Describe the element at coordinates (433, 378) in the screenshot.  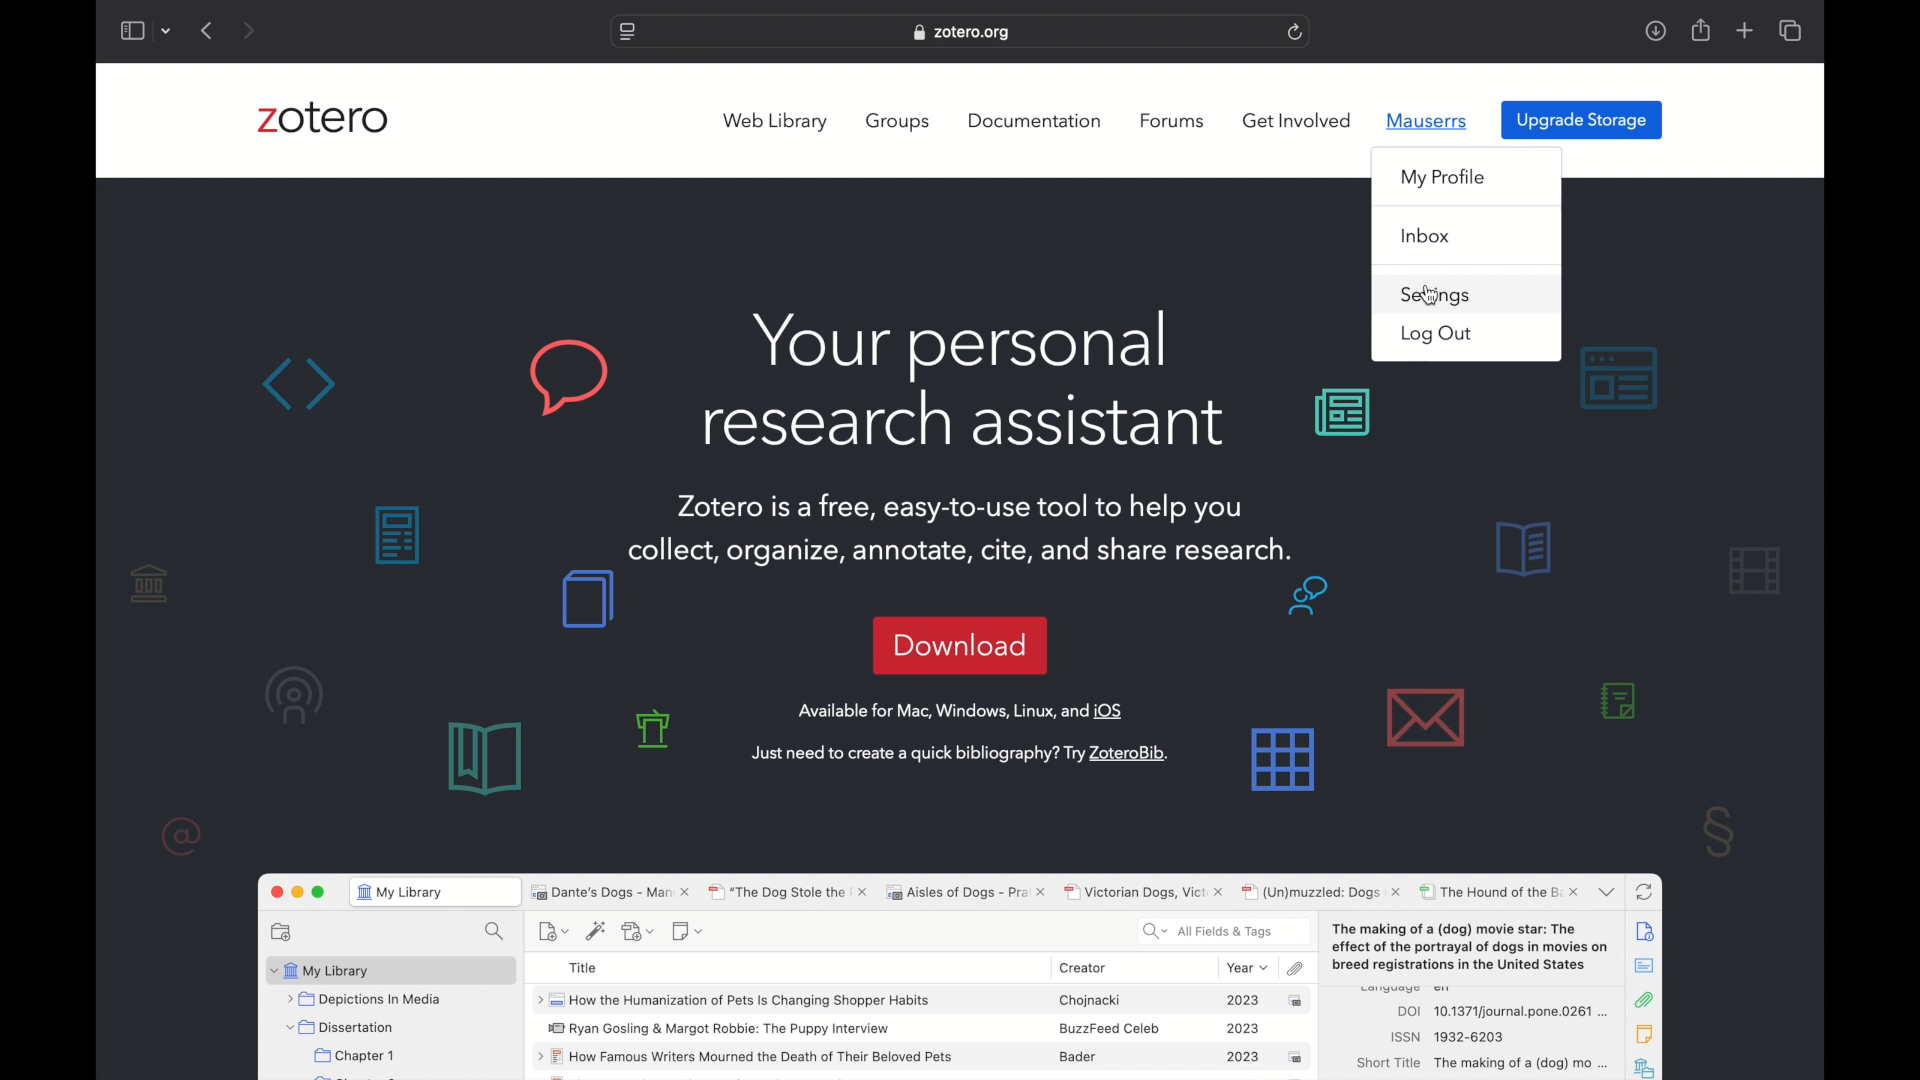
I see `background graphics` at that location.